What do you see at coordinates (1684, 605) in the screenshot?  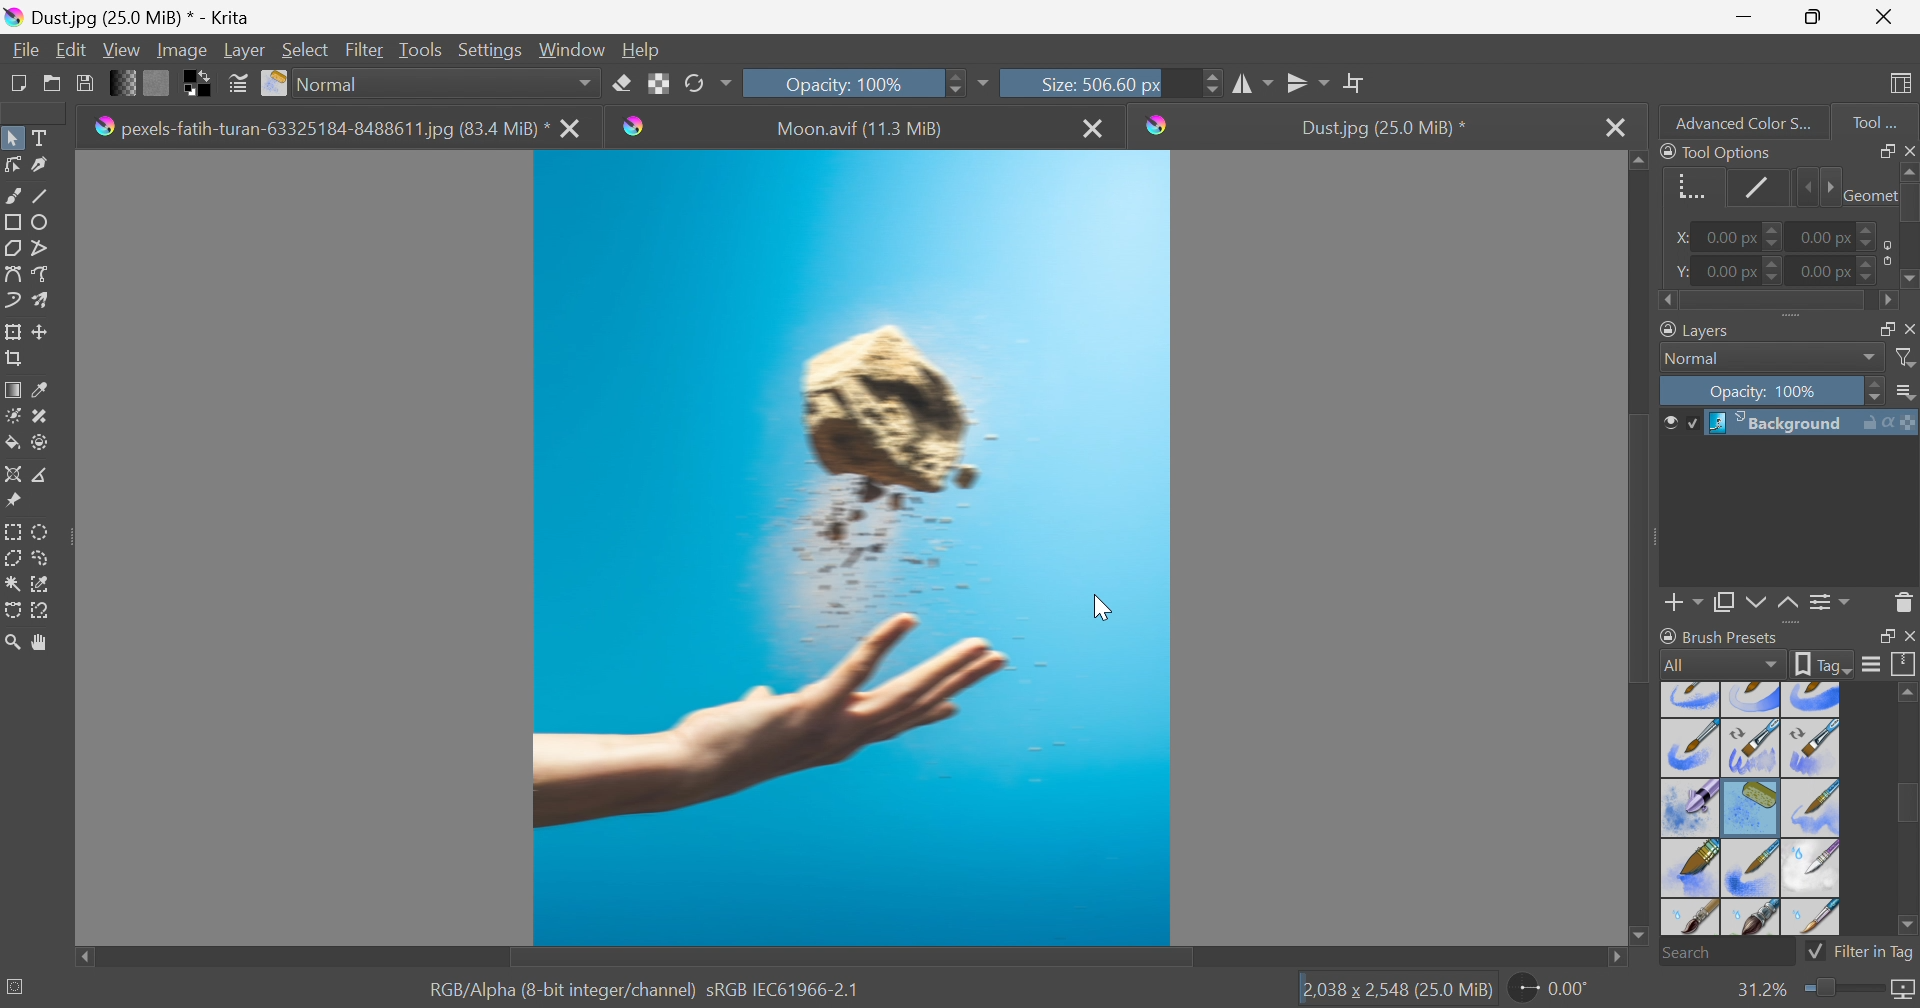 I see `Add Layer` at bounding box center [1684, 605].